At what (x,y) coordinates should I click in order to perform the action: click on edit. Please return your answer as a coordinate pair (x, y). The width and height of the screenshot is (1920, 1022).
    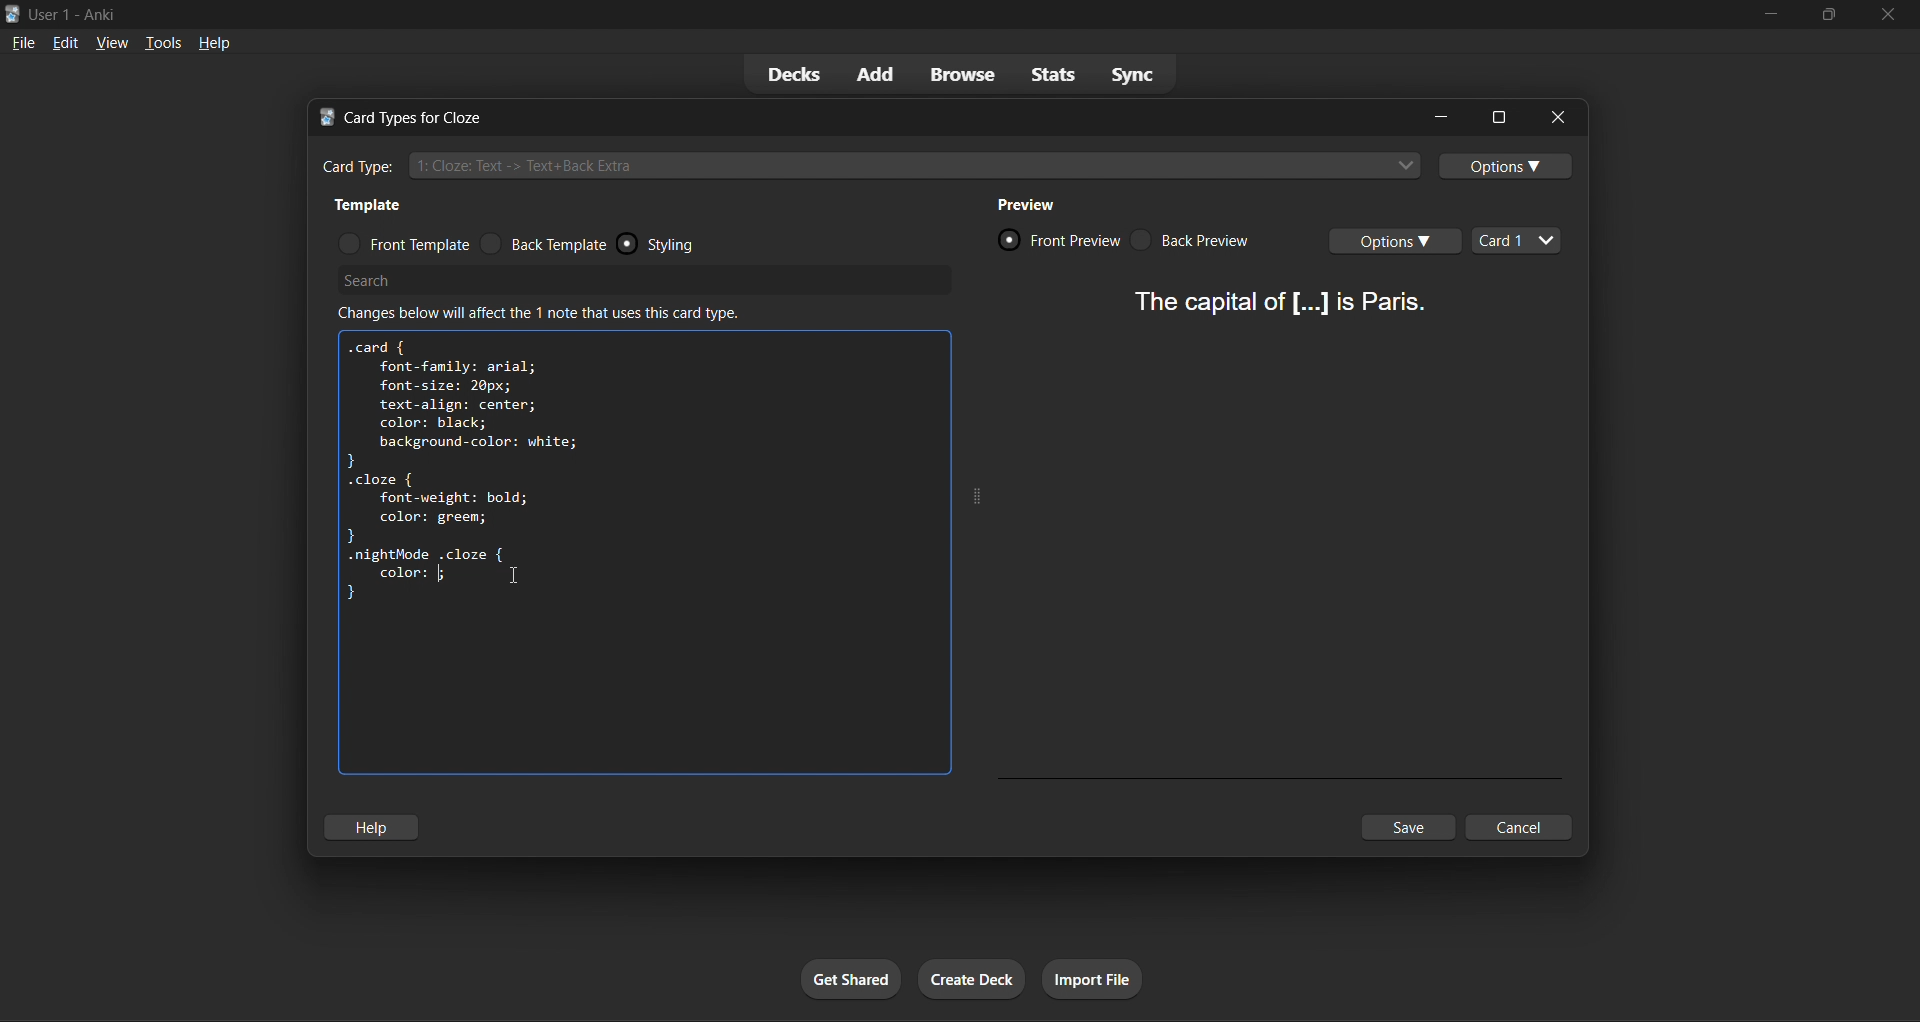
    Looking at the image, I should click on (65, 42).